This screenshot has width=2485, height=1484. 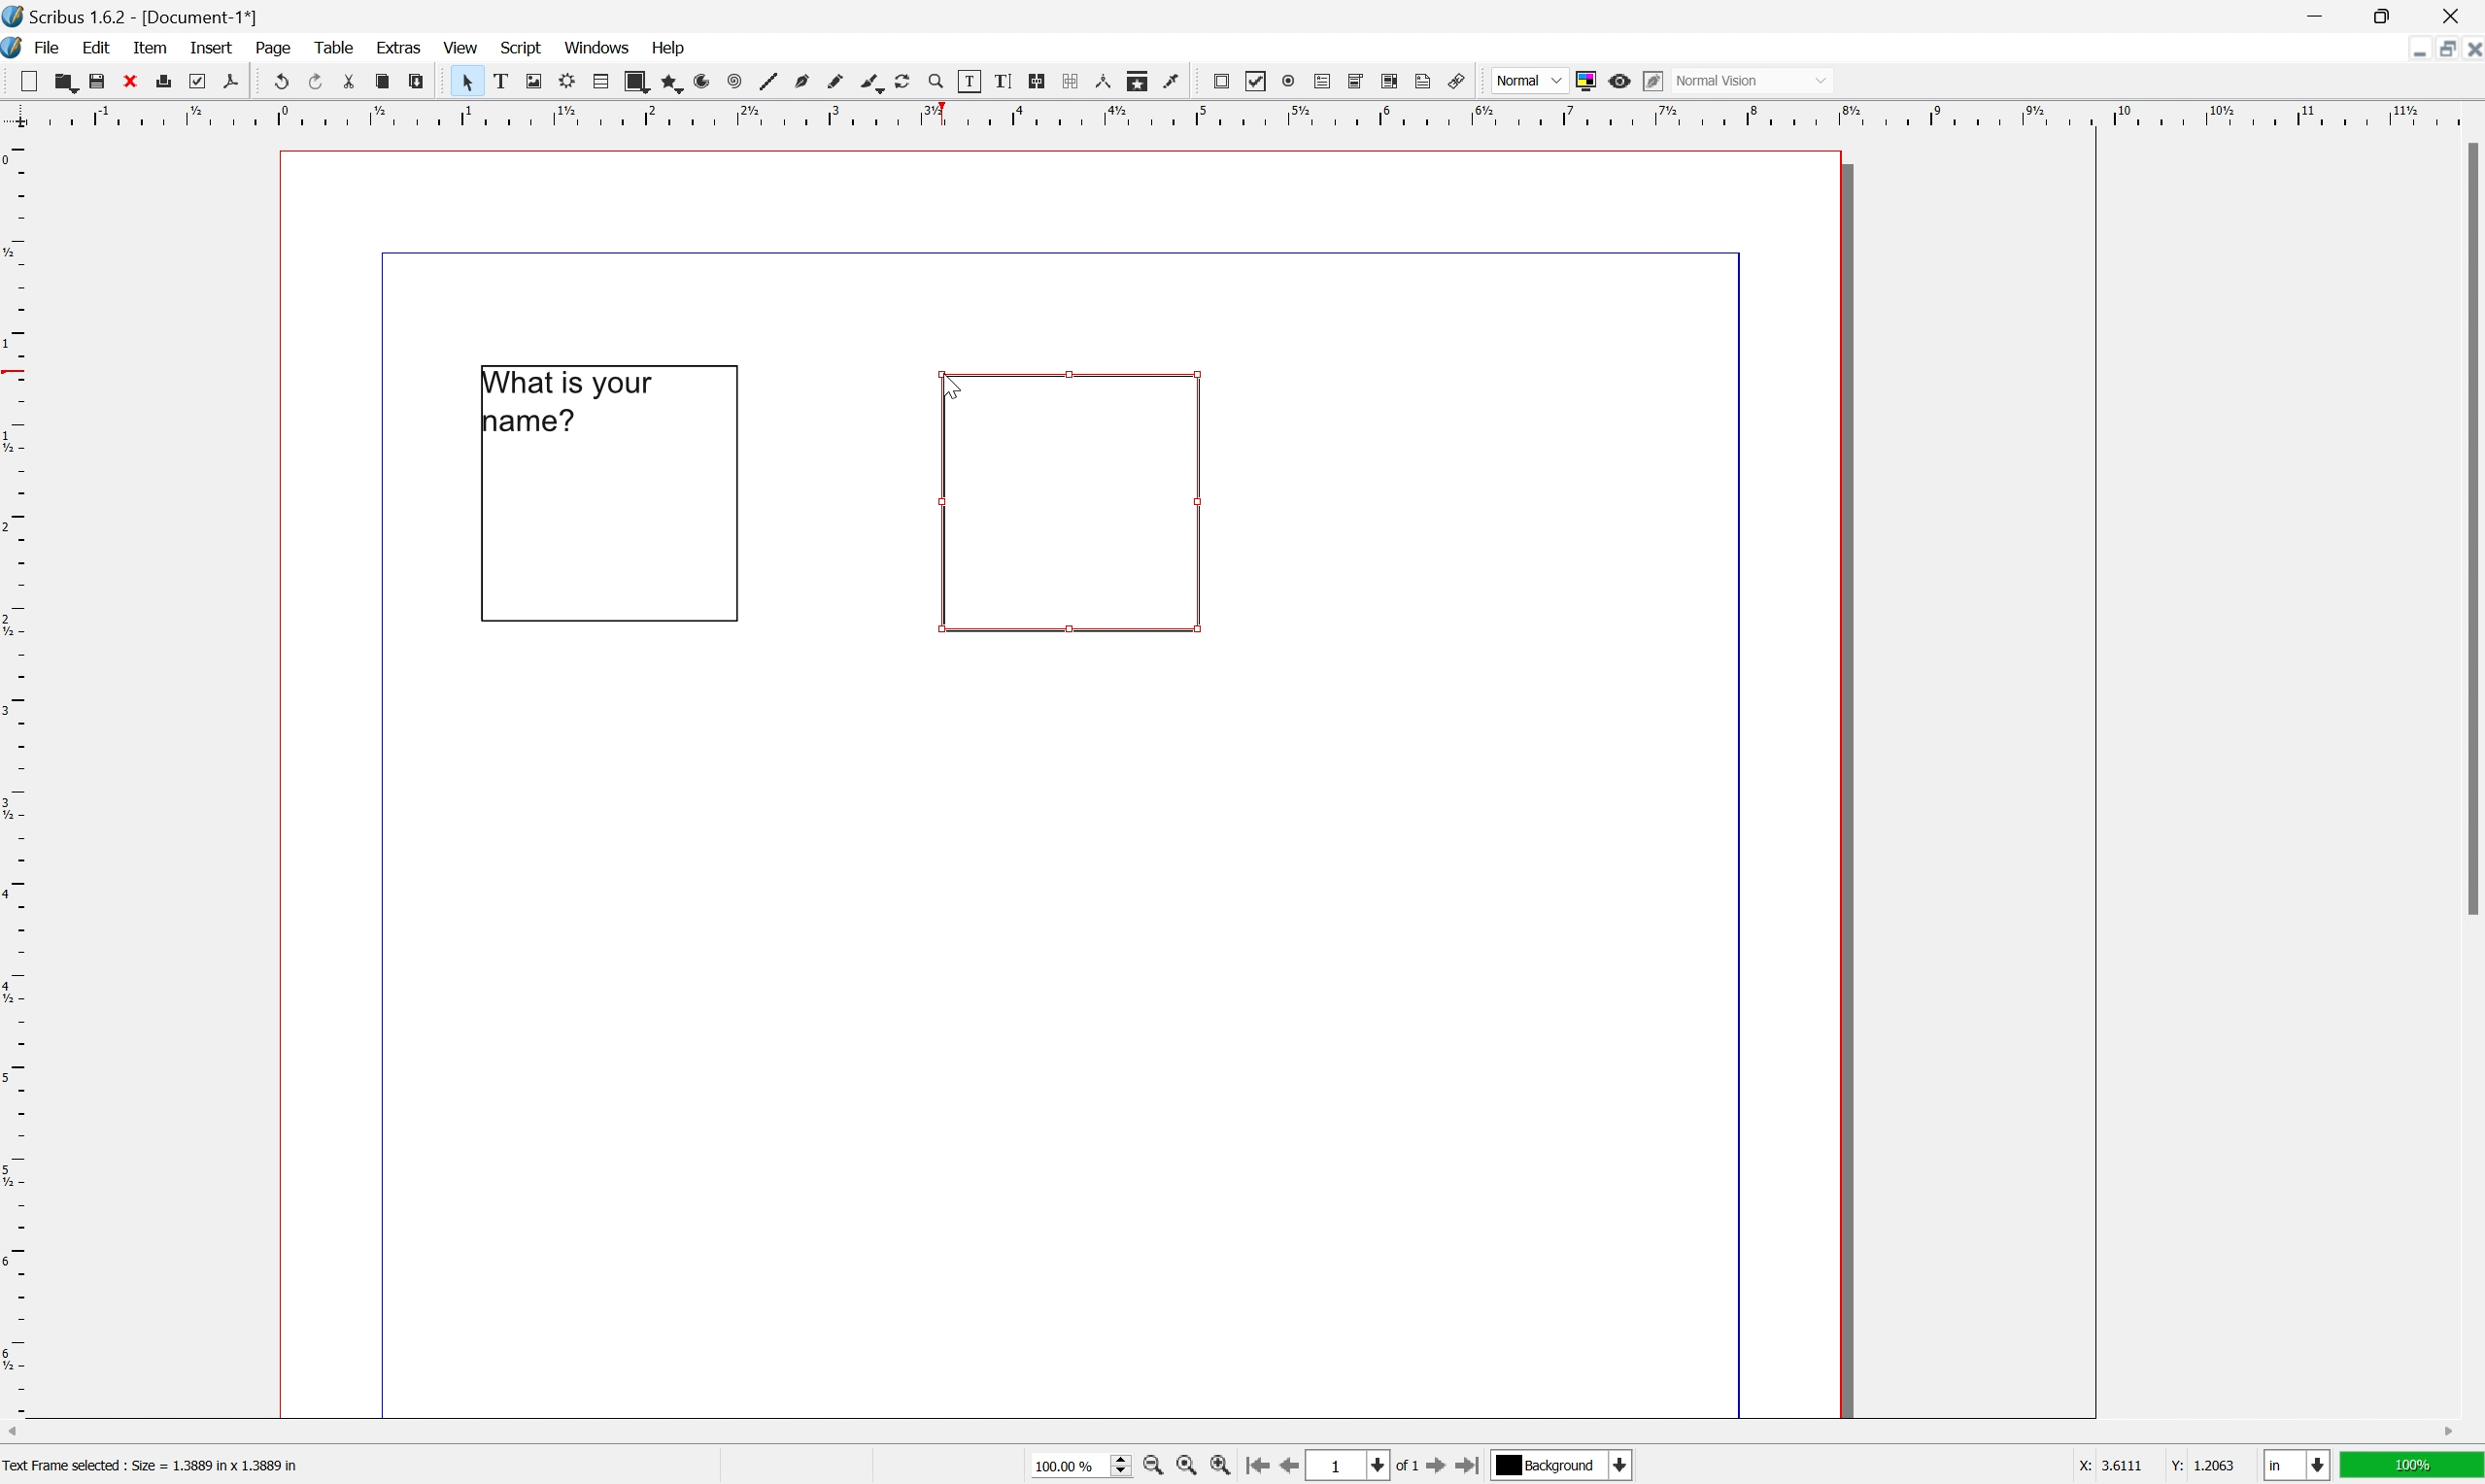 What do you see at coordinates (803, 81) in the screenshot?
I see `bezier curve` at bounding box center [803, 81].